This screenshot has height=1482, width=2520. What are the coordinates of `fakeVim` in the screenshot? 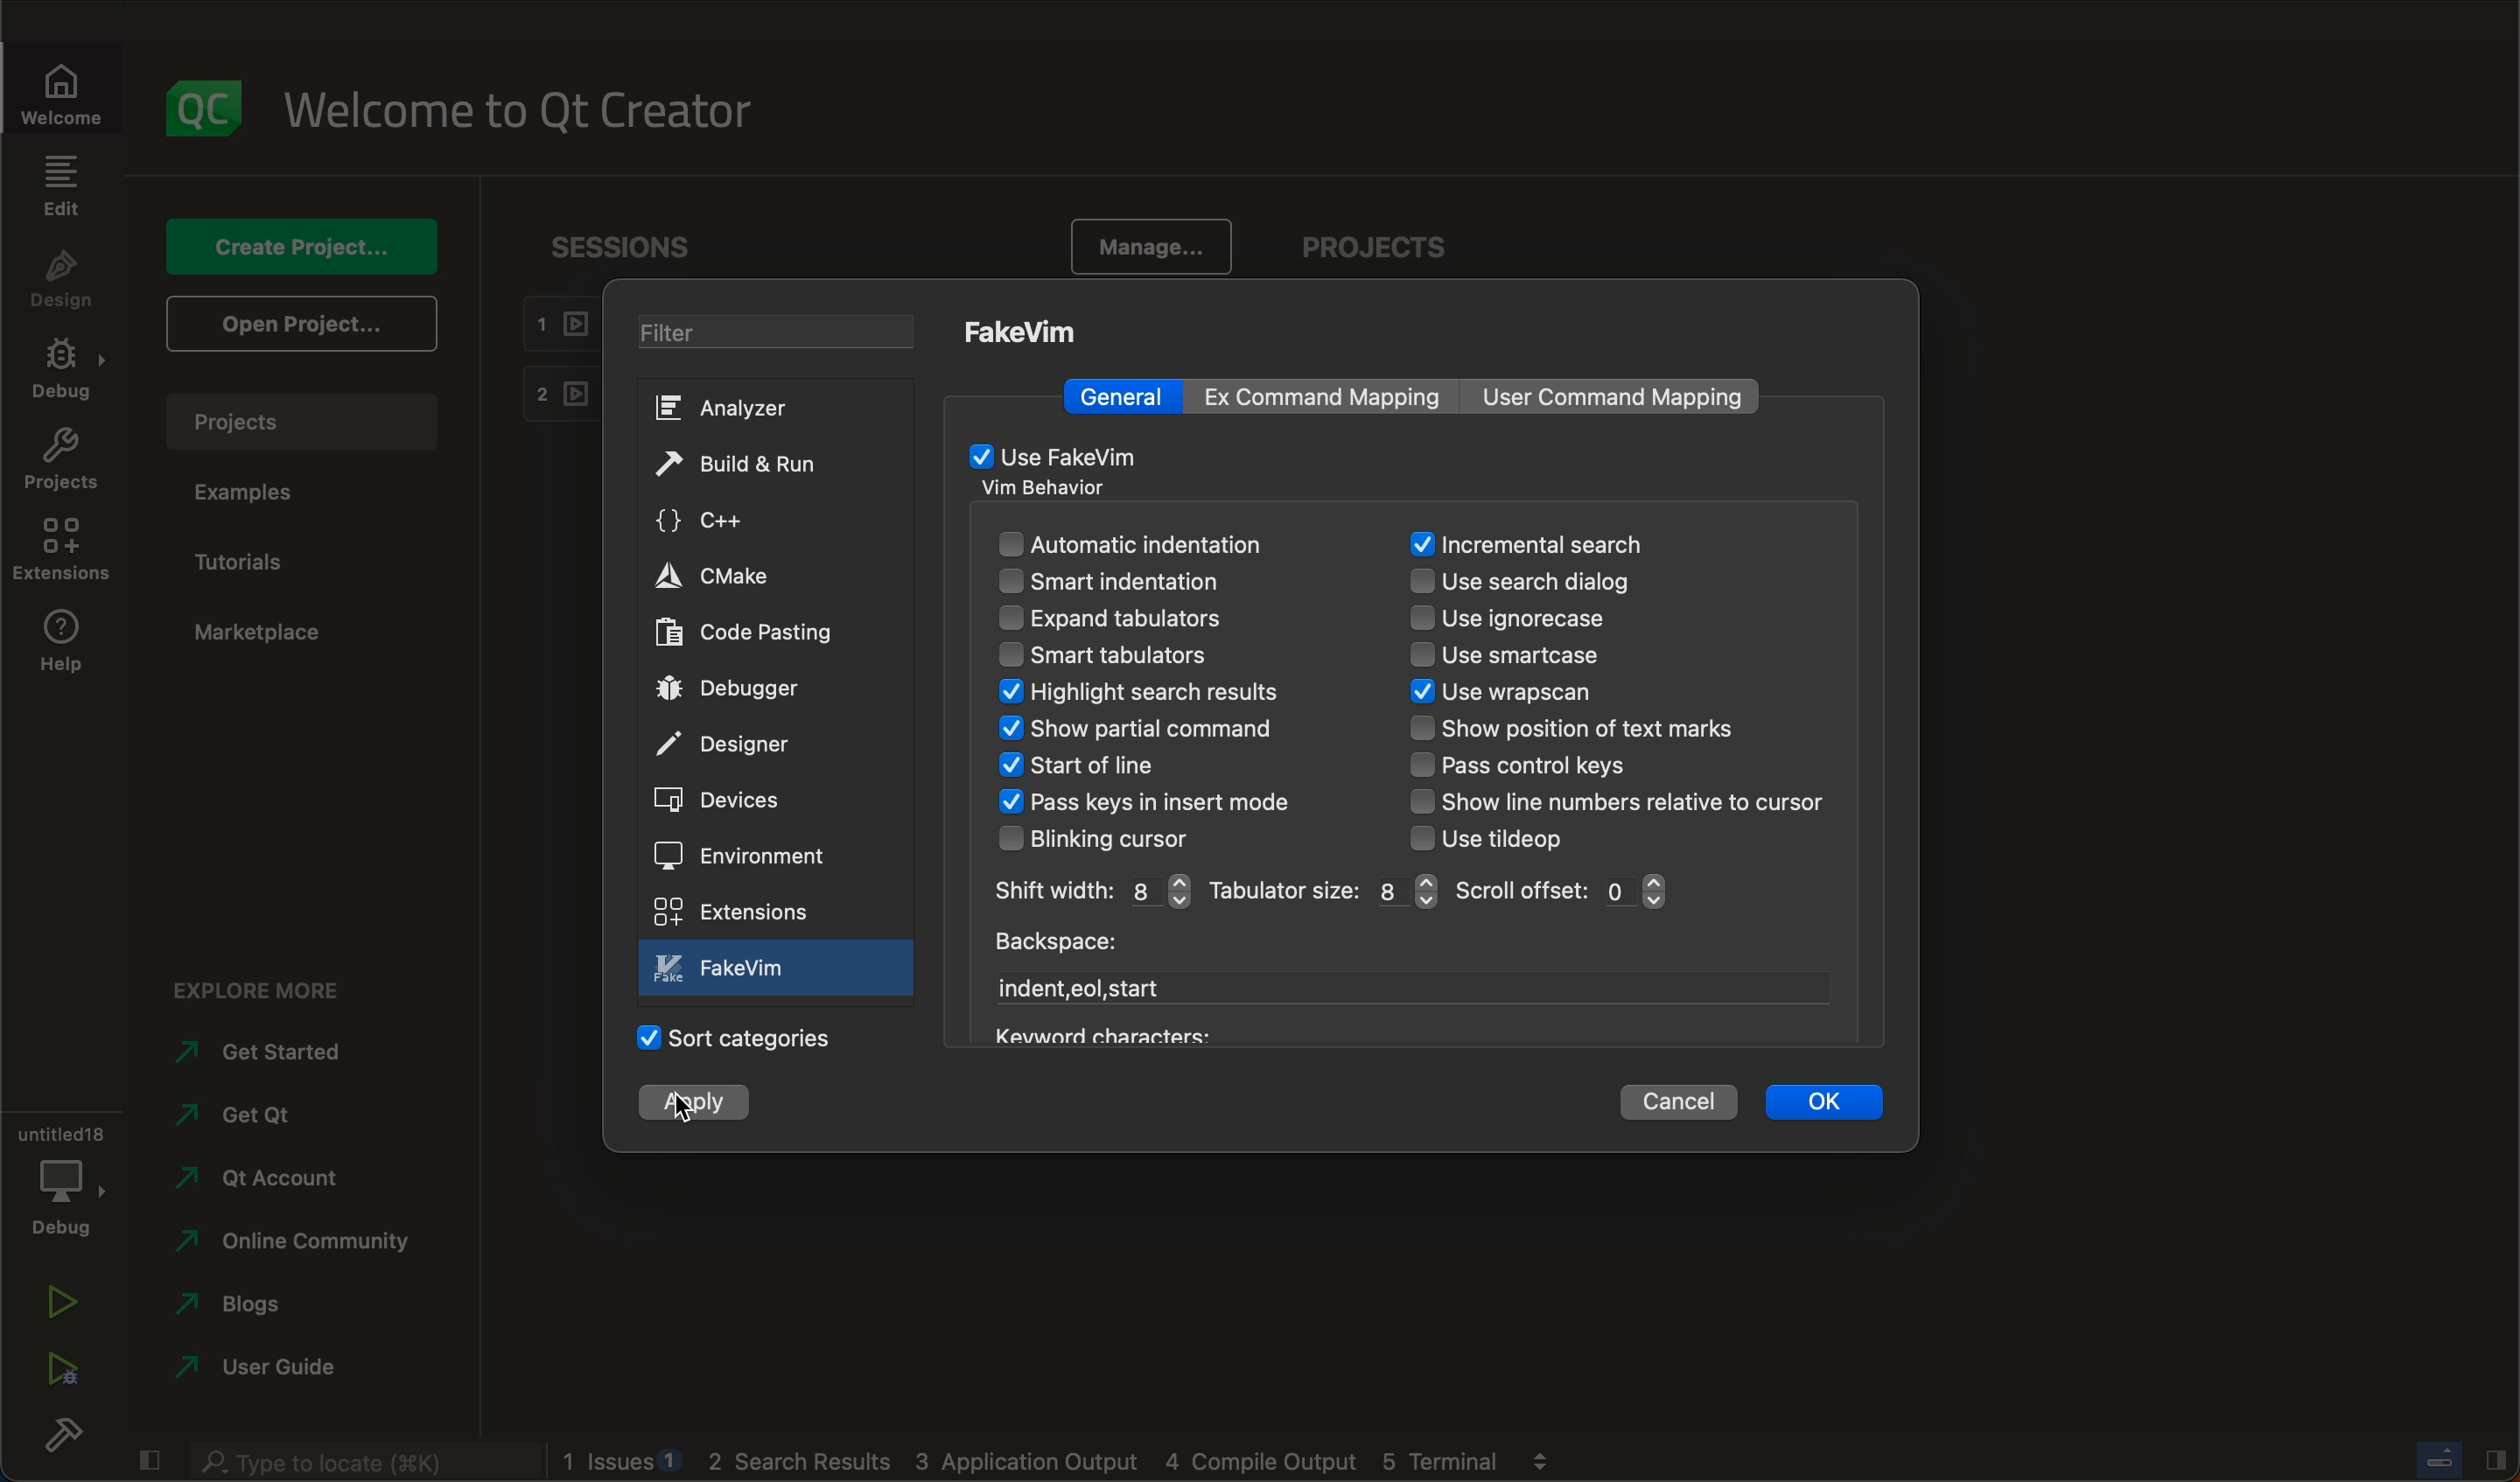 It's located at (1026, 331).